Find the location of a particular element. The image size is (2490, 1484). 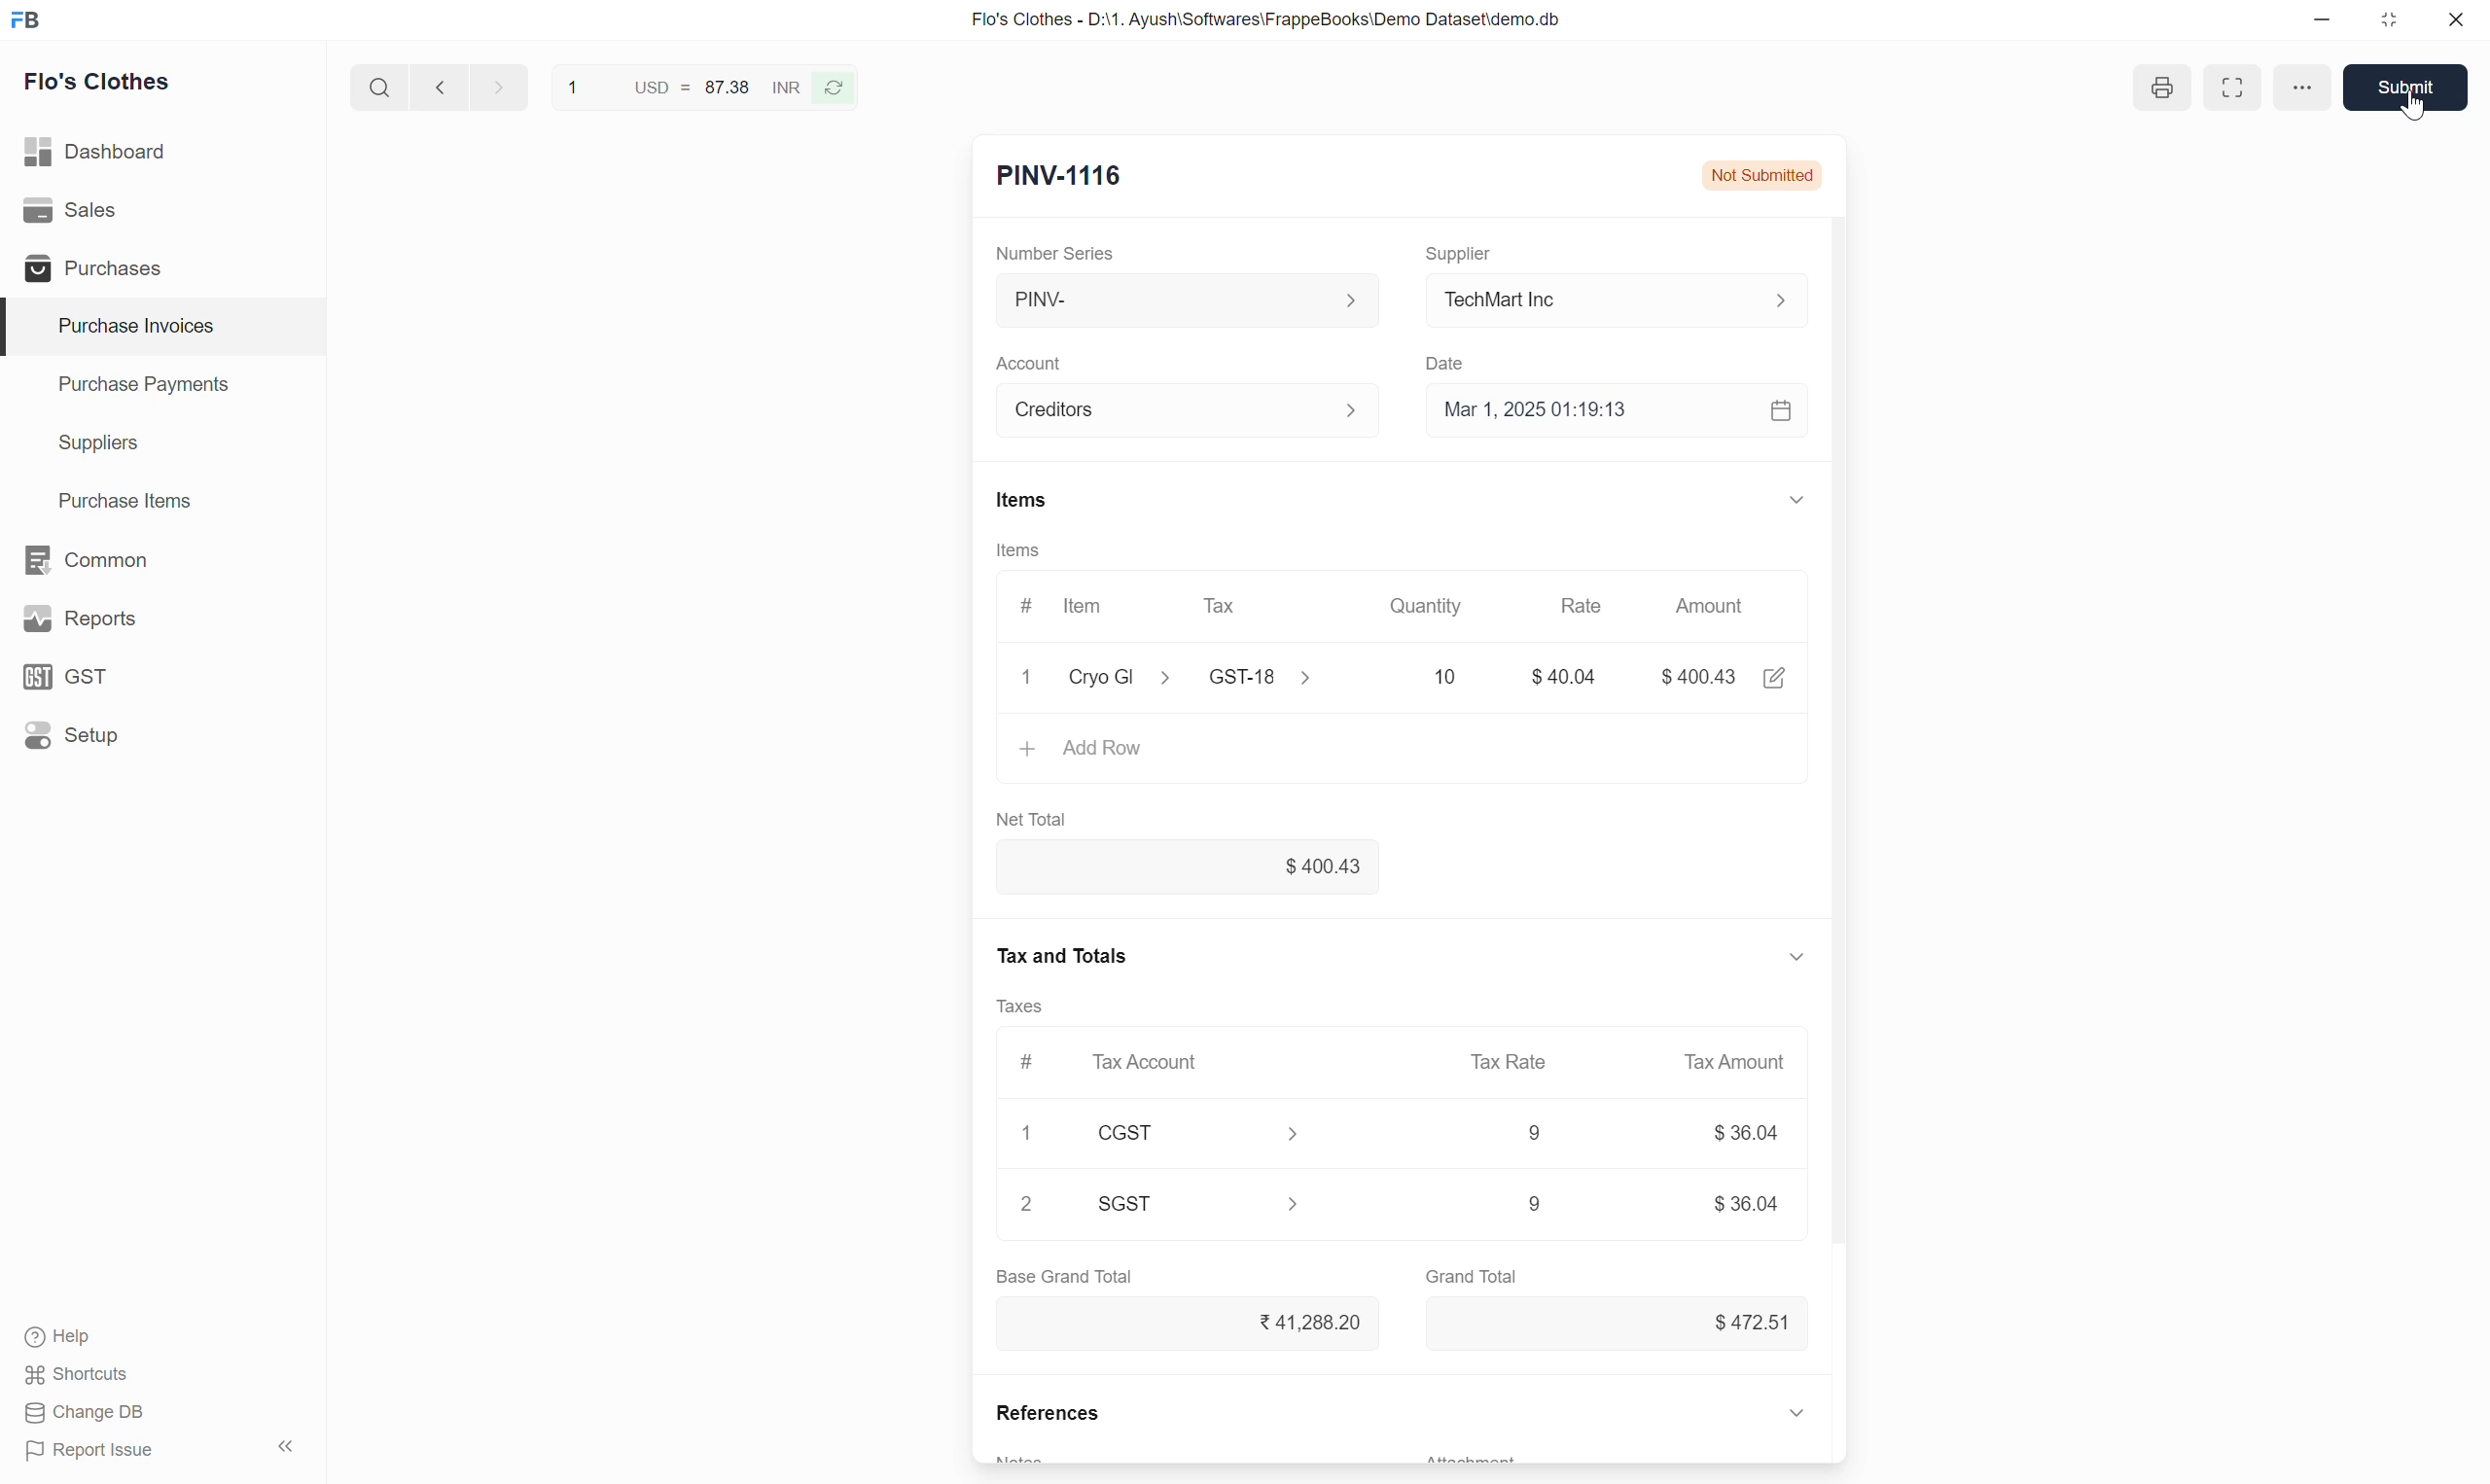

frappe books logo is located at coordinates (30, 19).